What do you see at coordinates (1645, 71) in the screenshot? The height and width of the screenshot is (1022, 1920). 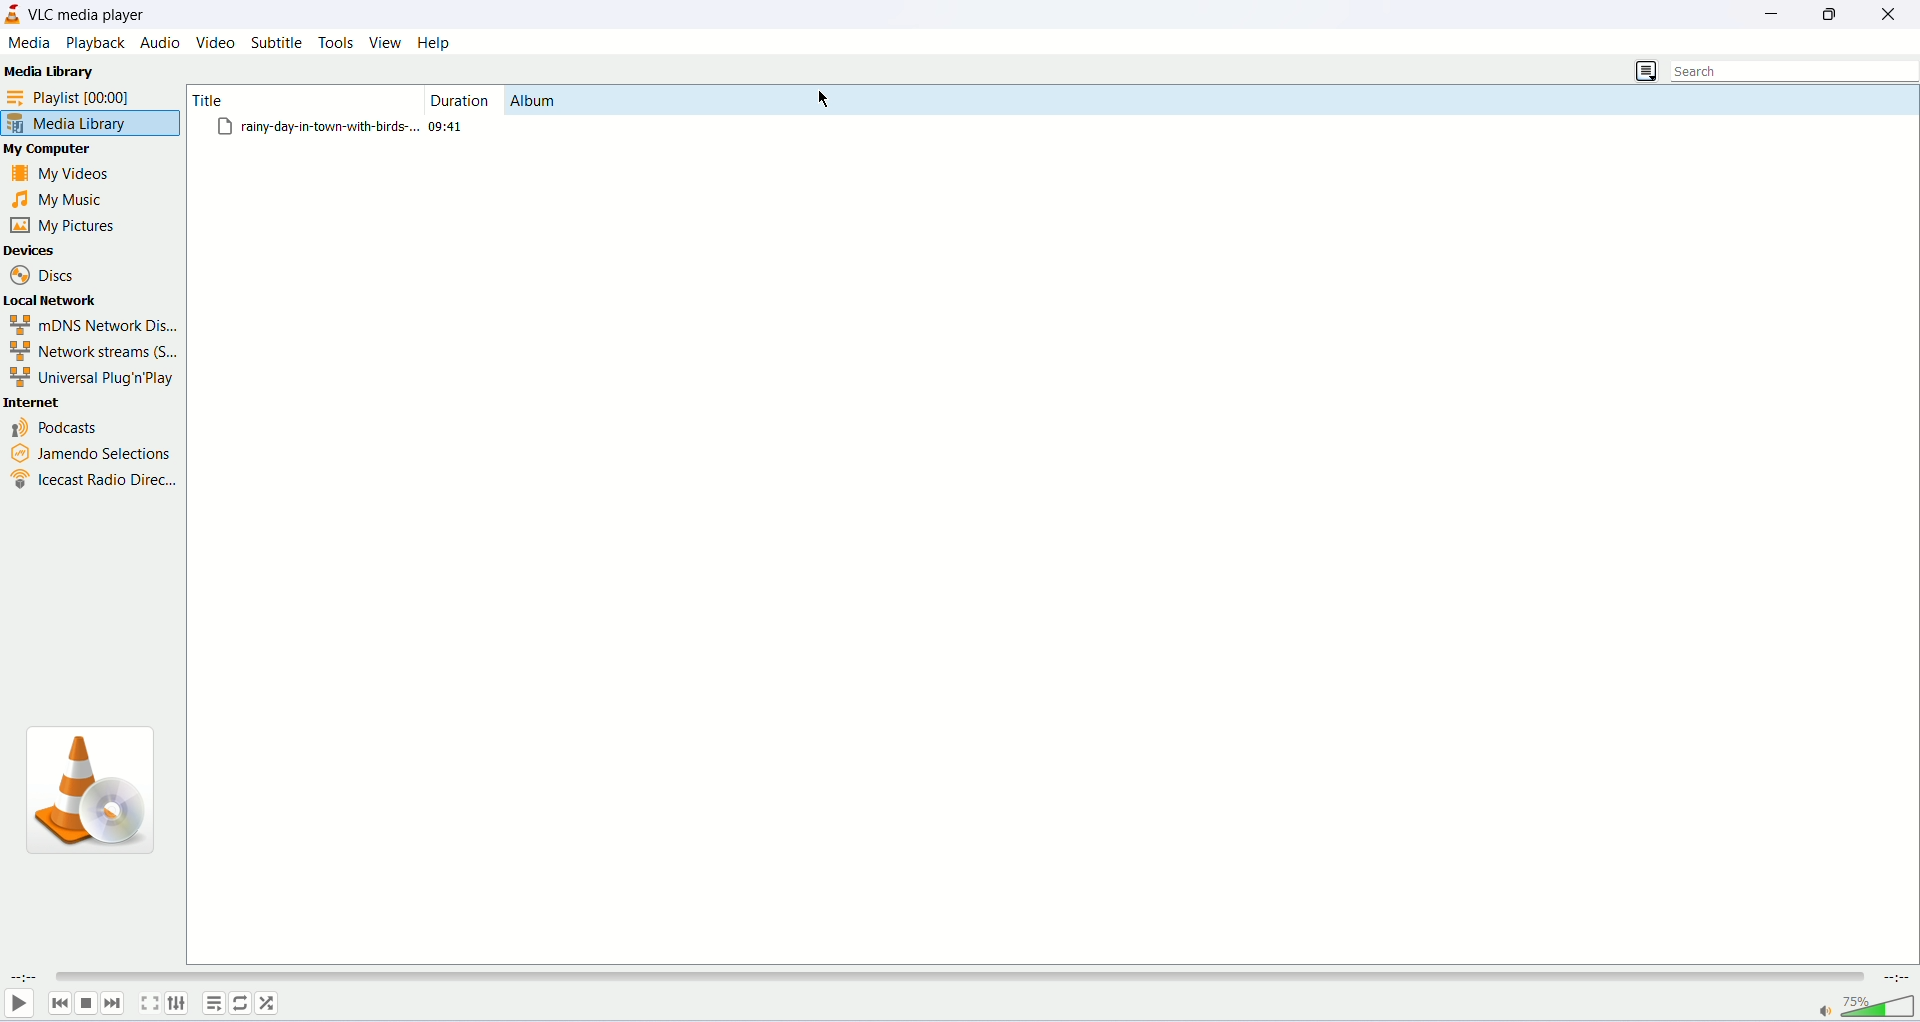 I see `change view` at bounding box center [1645, 71].